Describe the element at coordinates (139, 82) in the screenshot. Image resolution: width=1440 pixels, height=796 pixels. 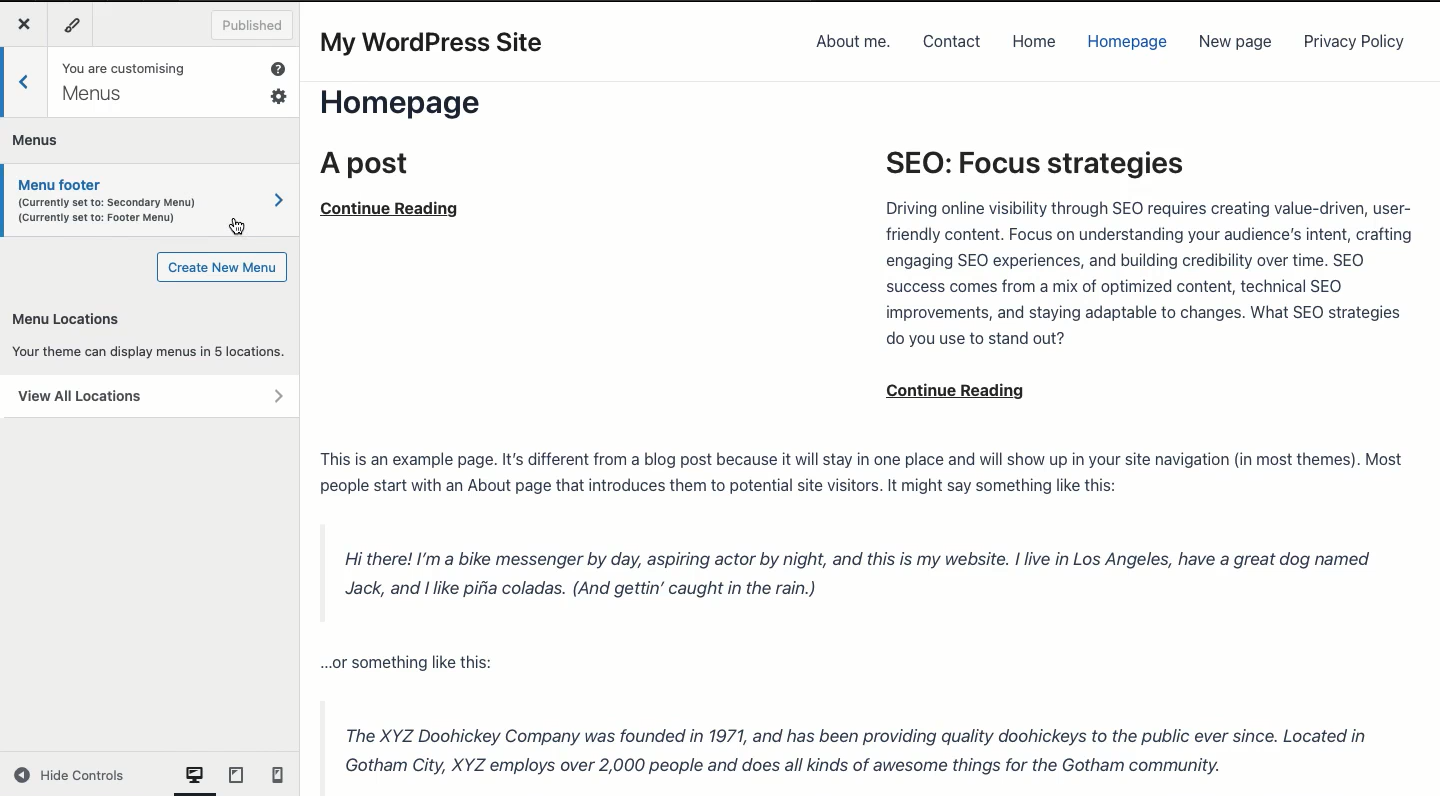
I see `You are customizing ` at that location.